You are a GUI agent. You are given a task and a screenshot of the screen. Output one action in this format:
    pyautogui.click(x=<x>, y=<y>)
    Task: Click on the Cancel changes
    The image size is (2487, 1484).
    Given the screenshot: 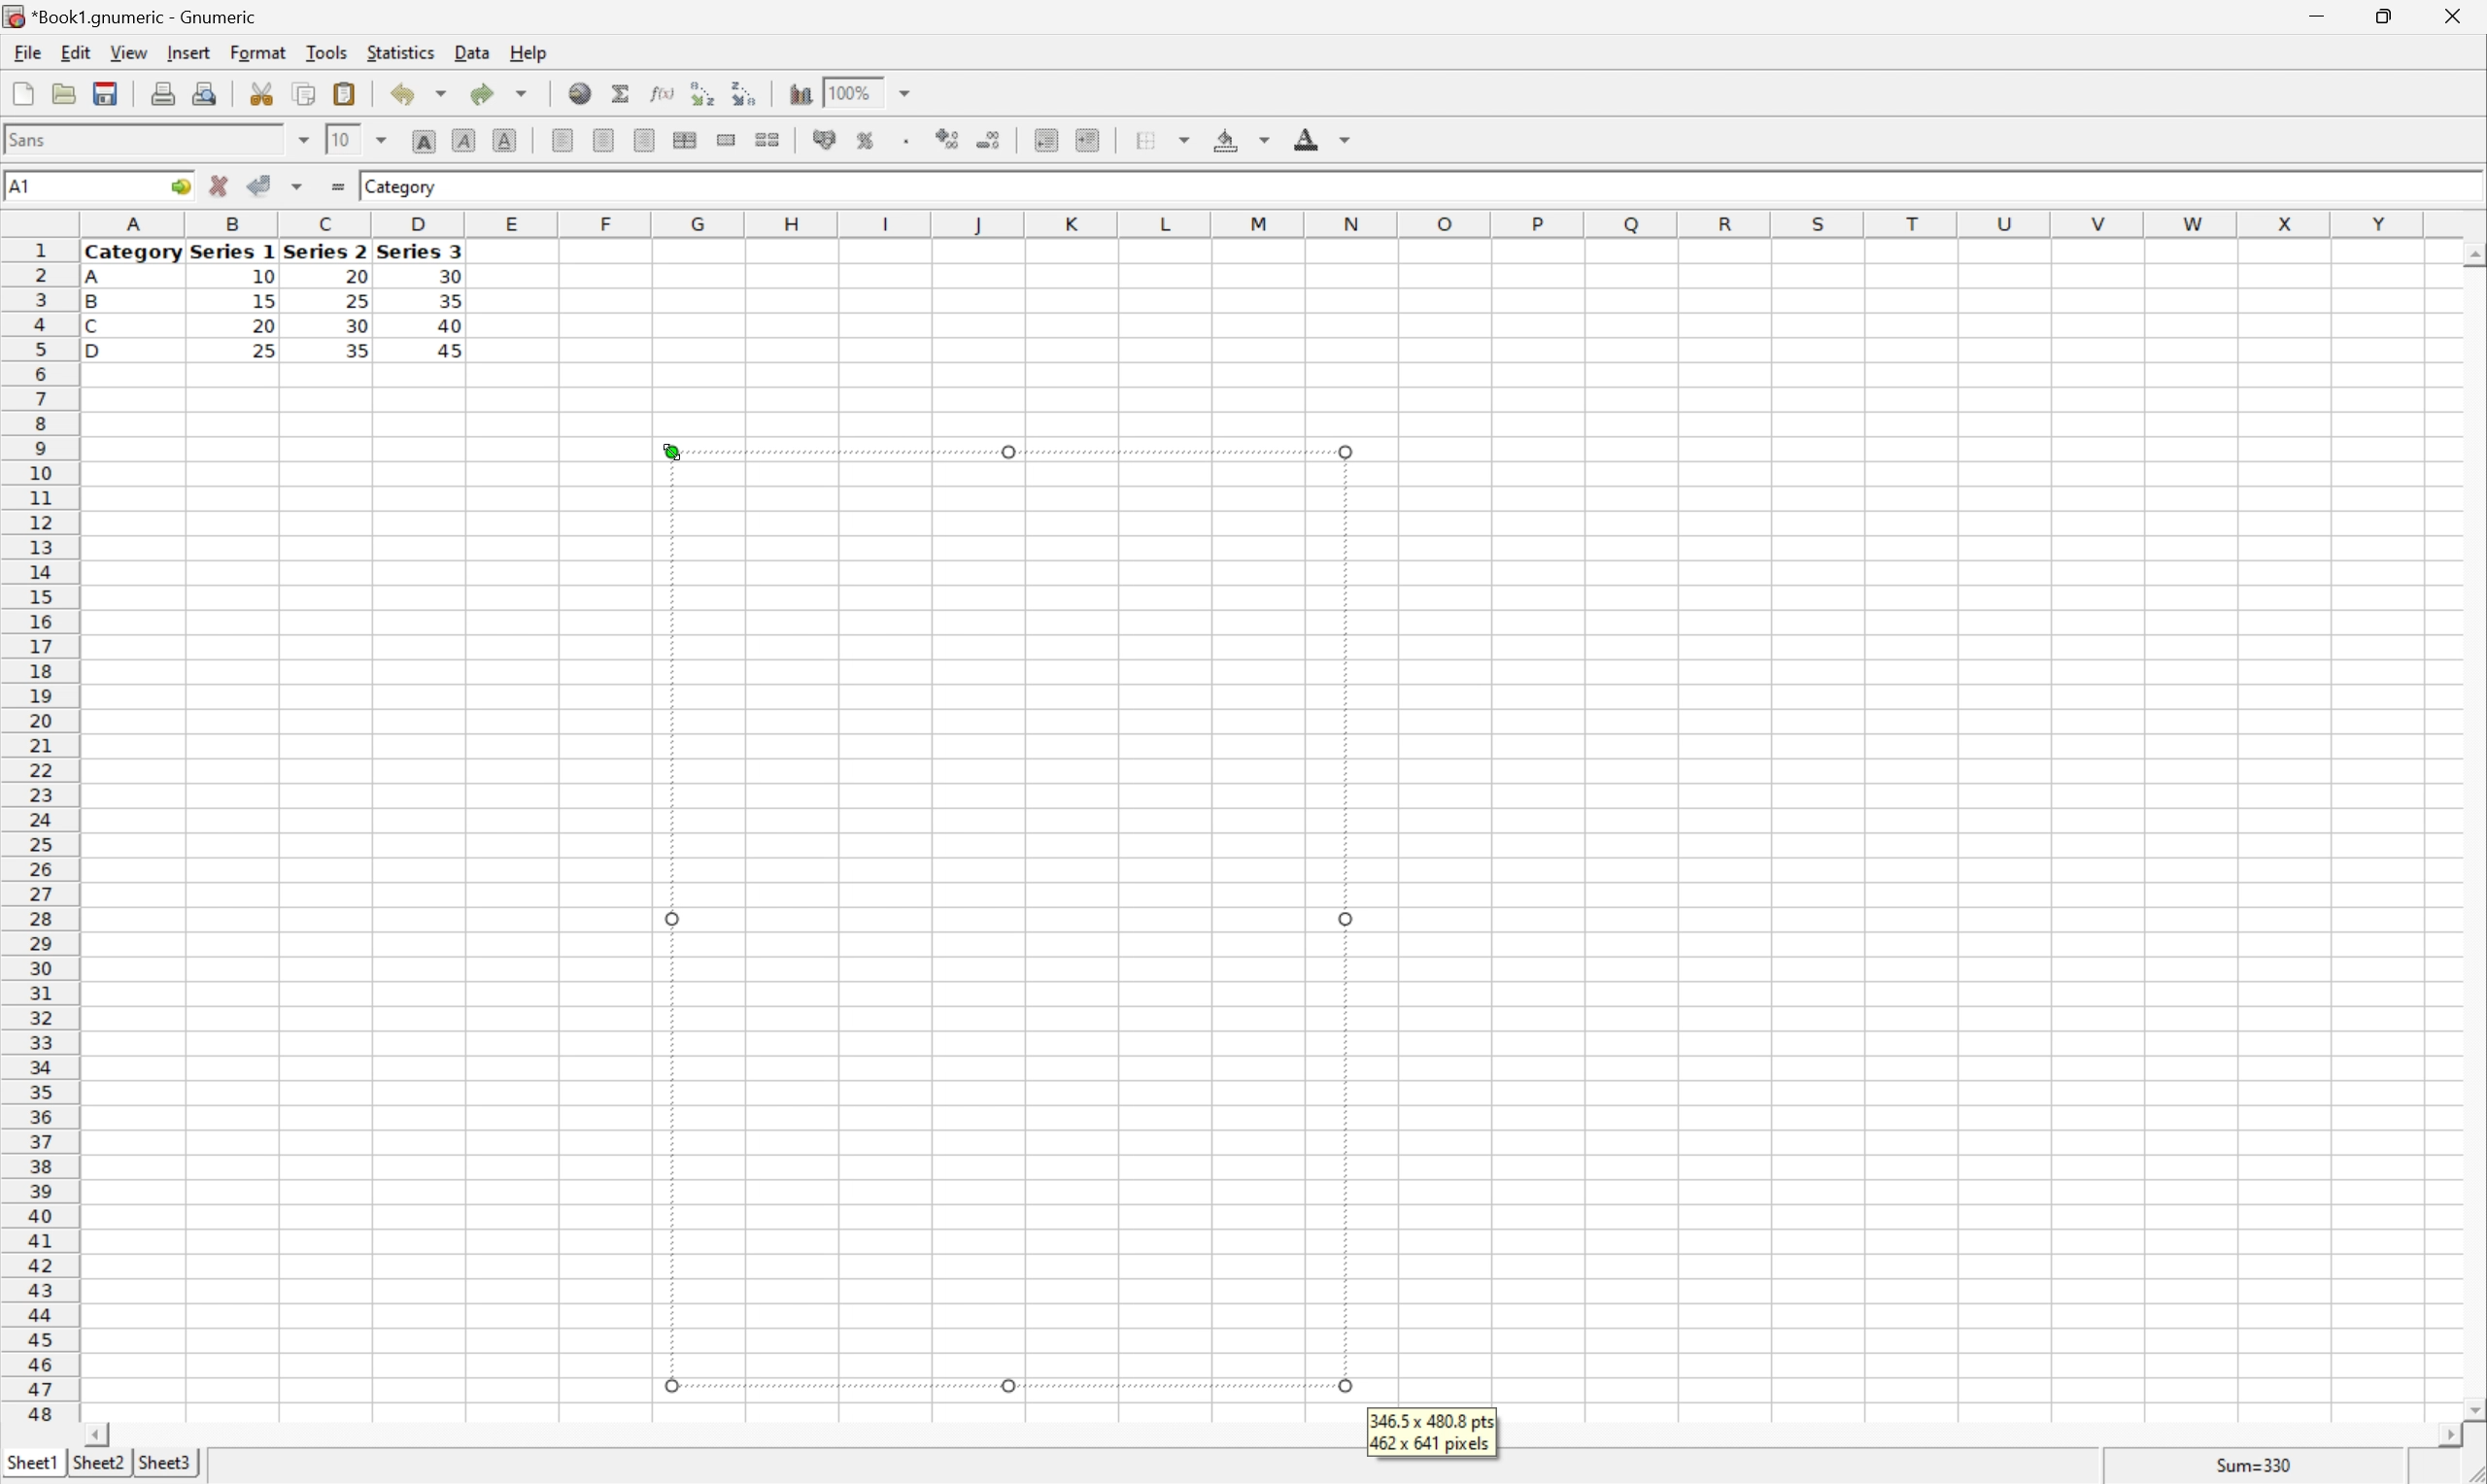 What is the action you would take?
    pyautogui.click(x=219, y=182)
    